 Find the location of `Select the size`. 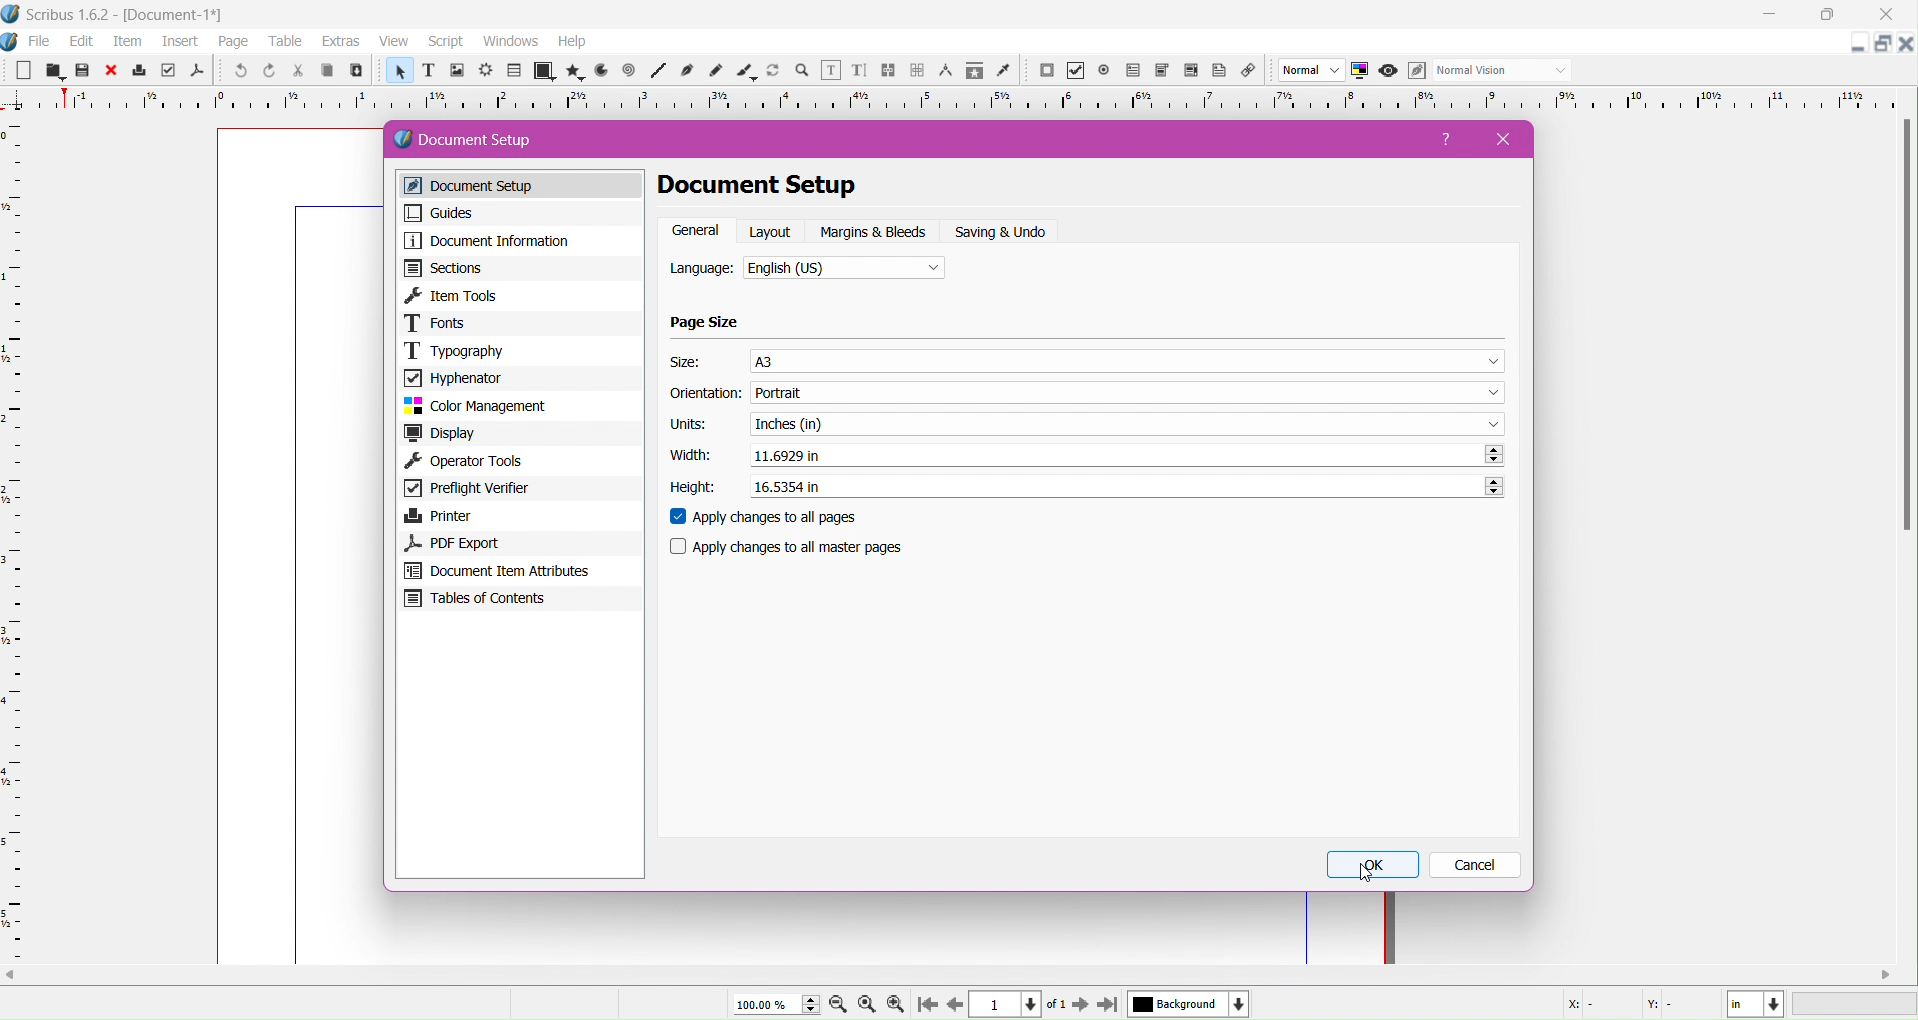

Select the size is located at coordinates (1128, 360).